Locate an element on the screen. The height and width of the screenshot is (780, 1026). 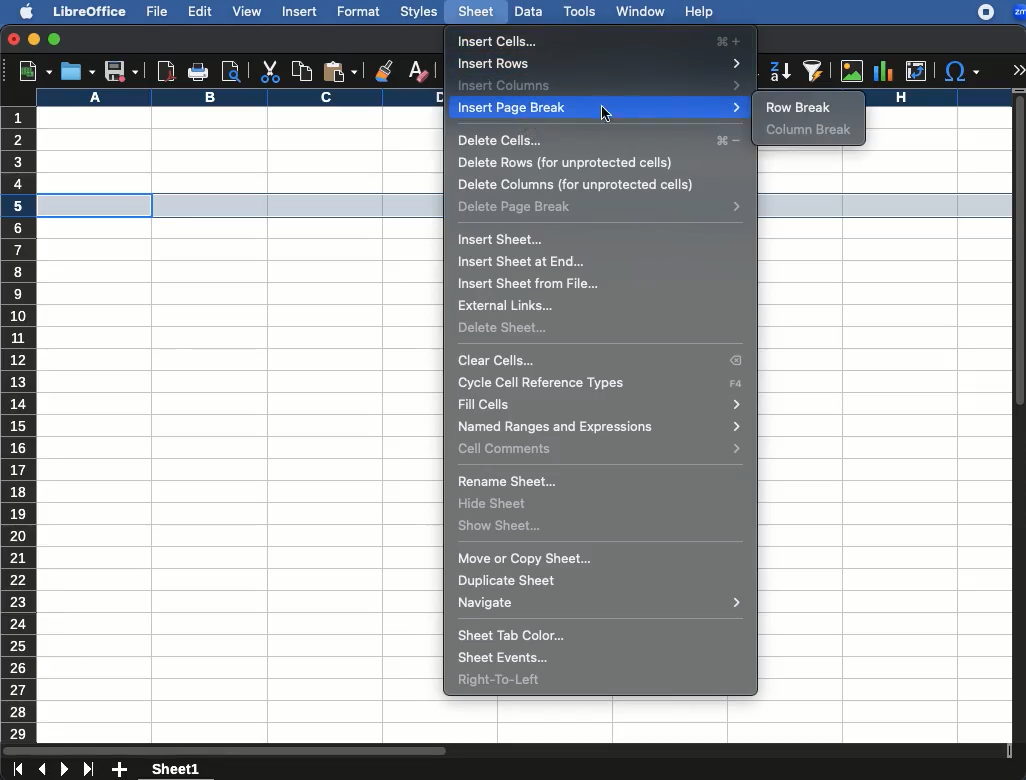
scroll is located at coordinates (1020, 417).